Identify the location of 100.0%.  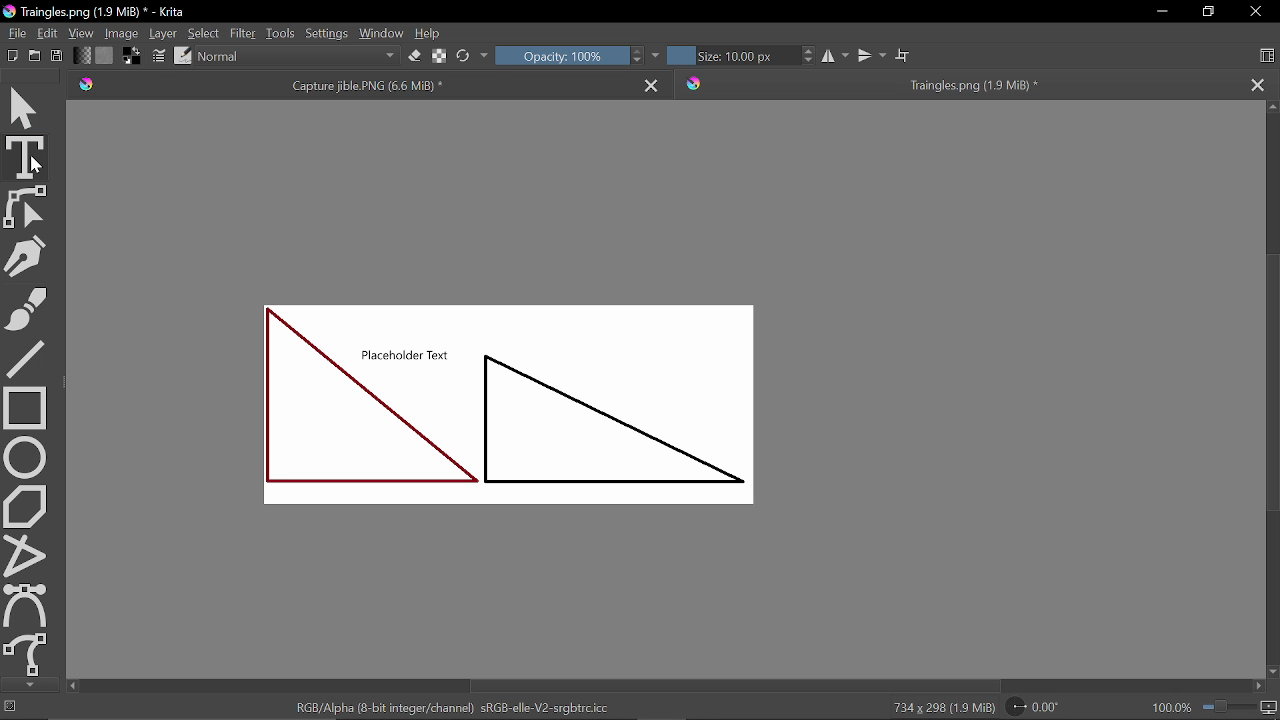
(1215, 707).